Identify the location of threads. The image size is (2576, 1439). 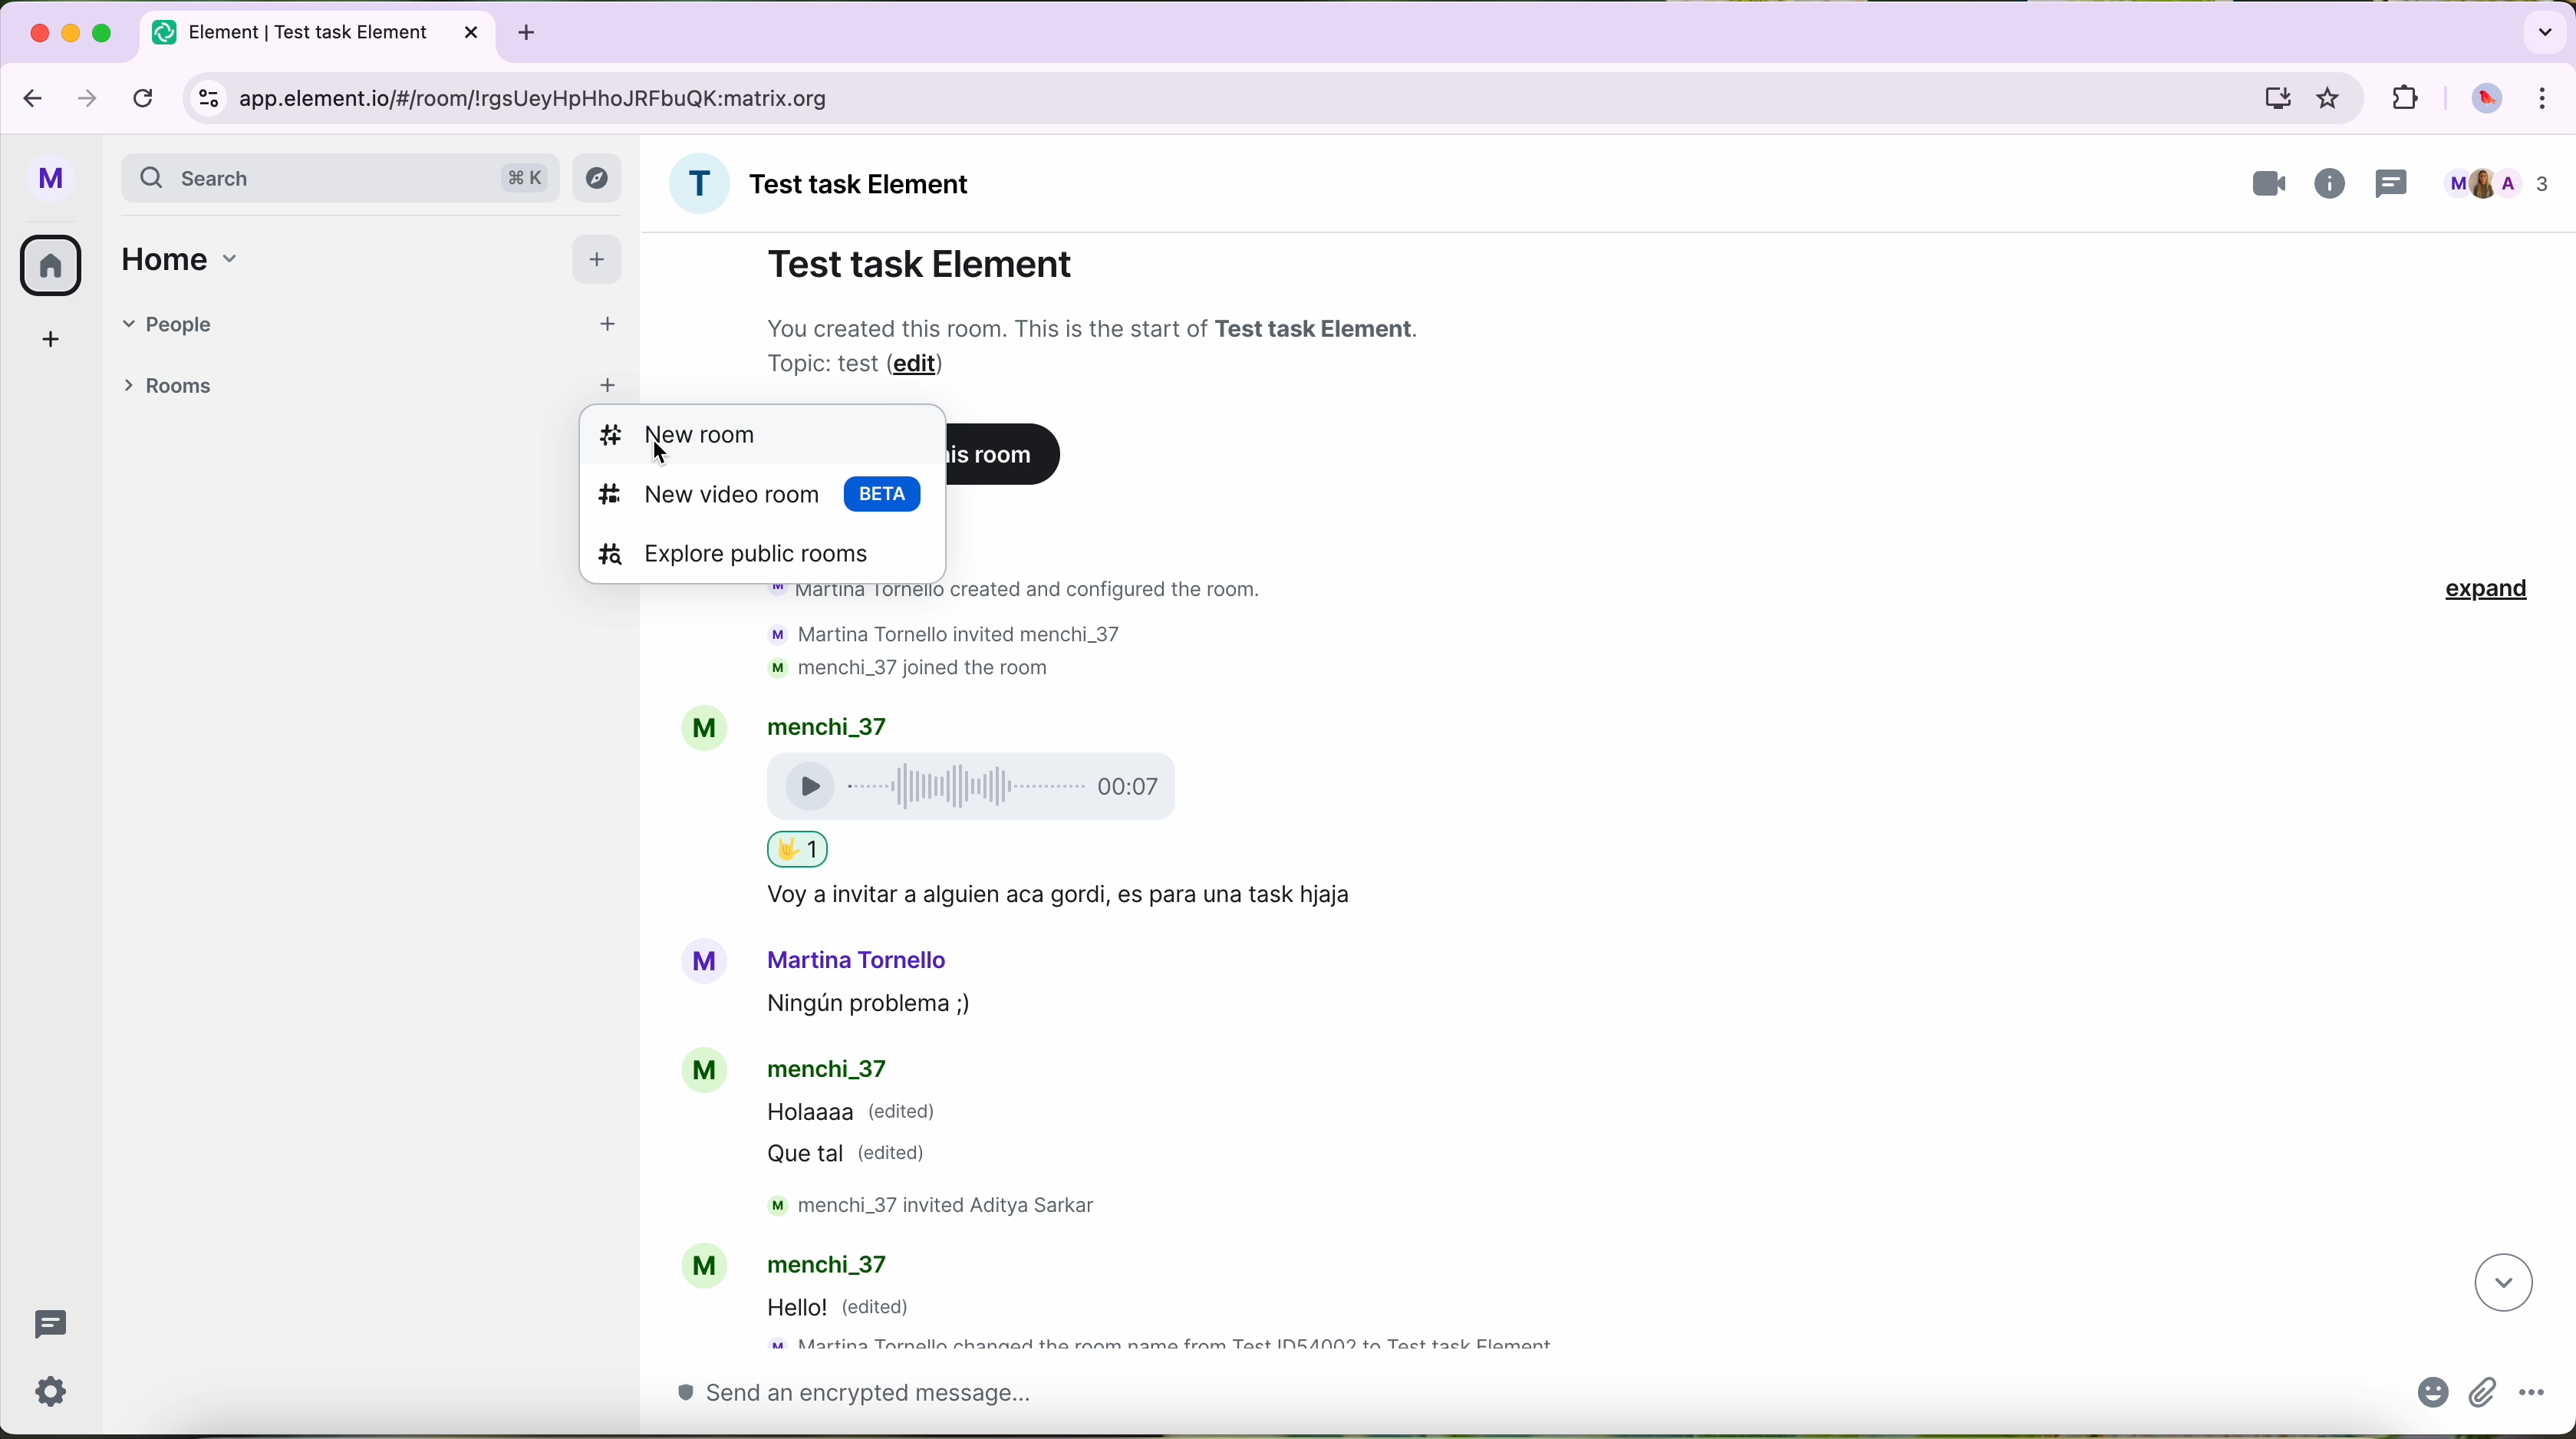
(2397, 181).